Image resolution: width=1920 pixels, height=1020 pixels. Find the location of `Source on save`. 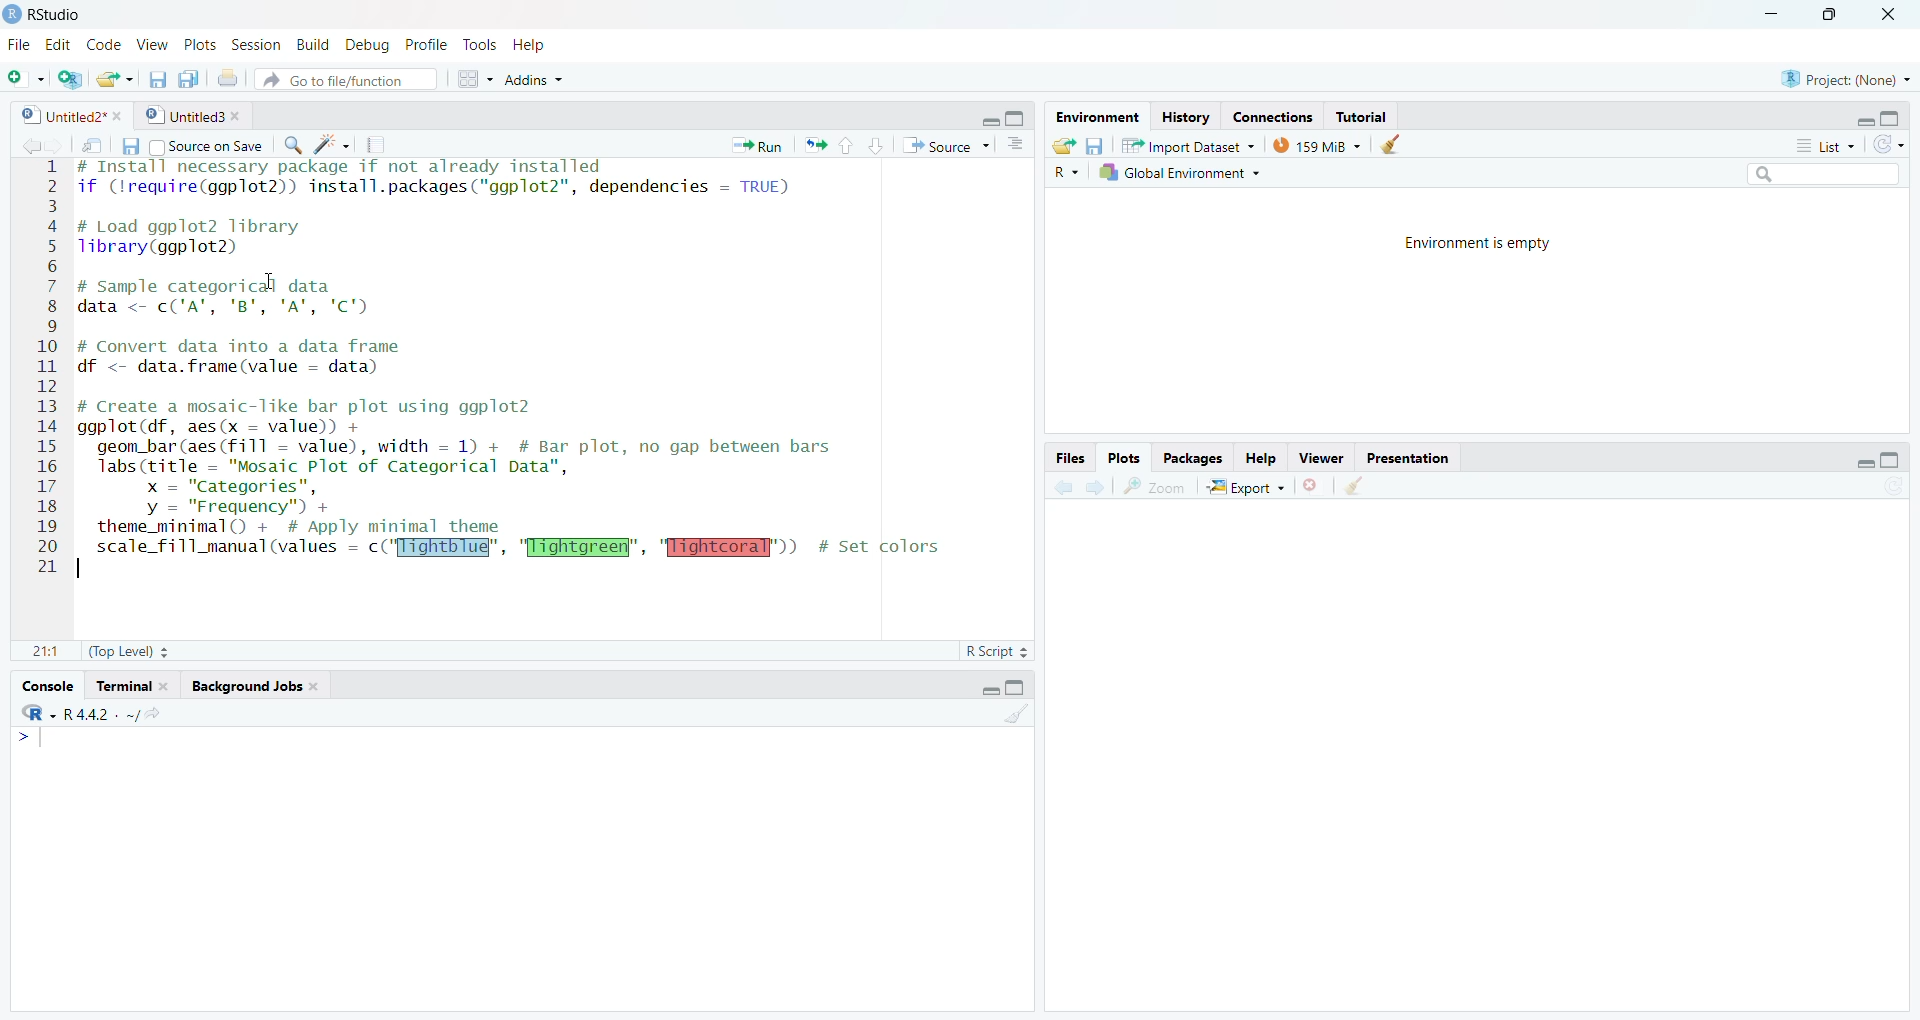

Source on save is located at coordinates (204, 146).